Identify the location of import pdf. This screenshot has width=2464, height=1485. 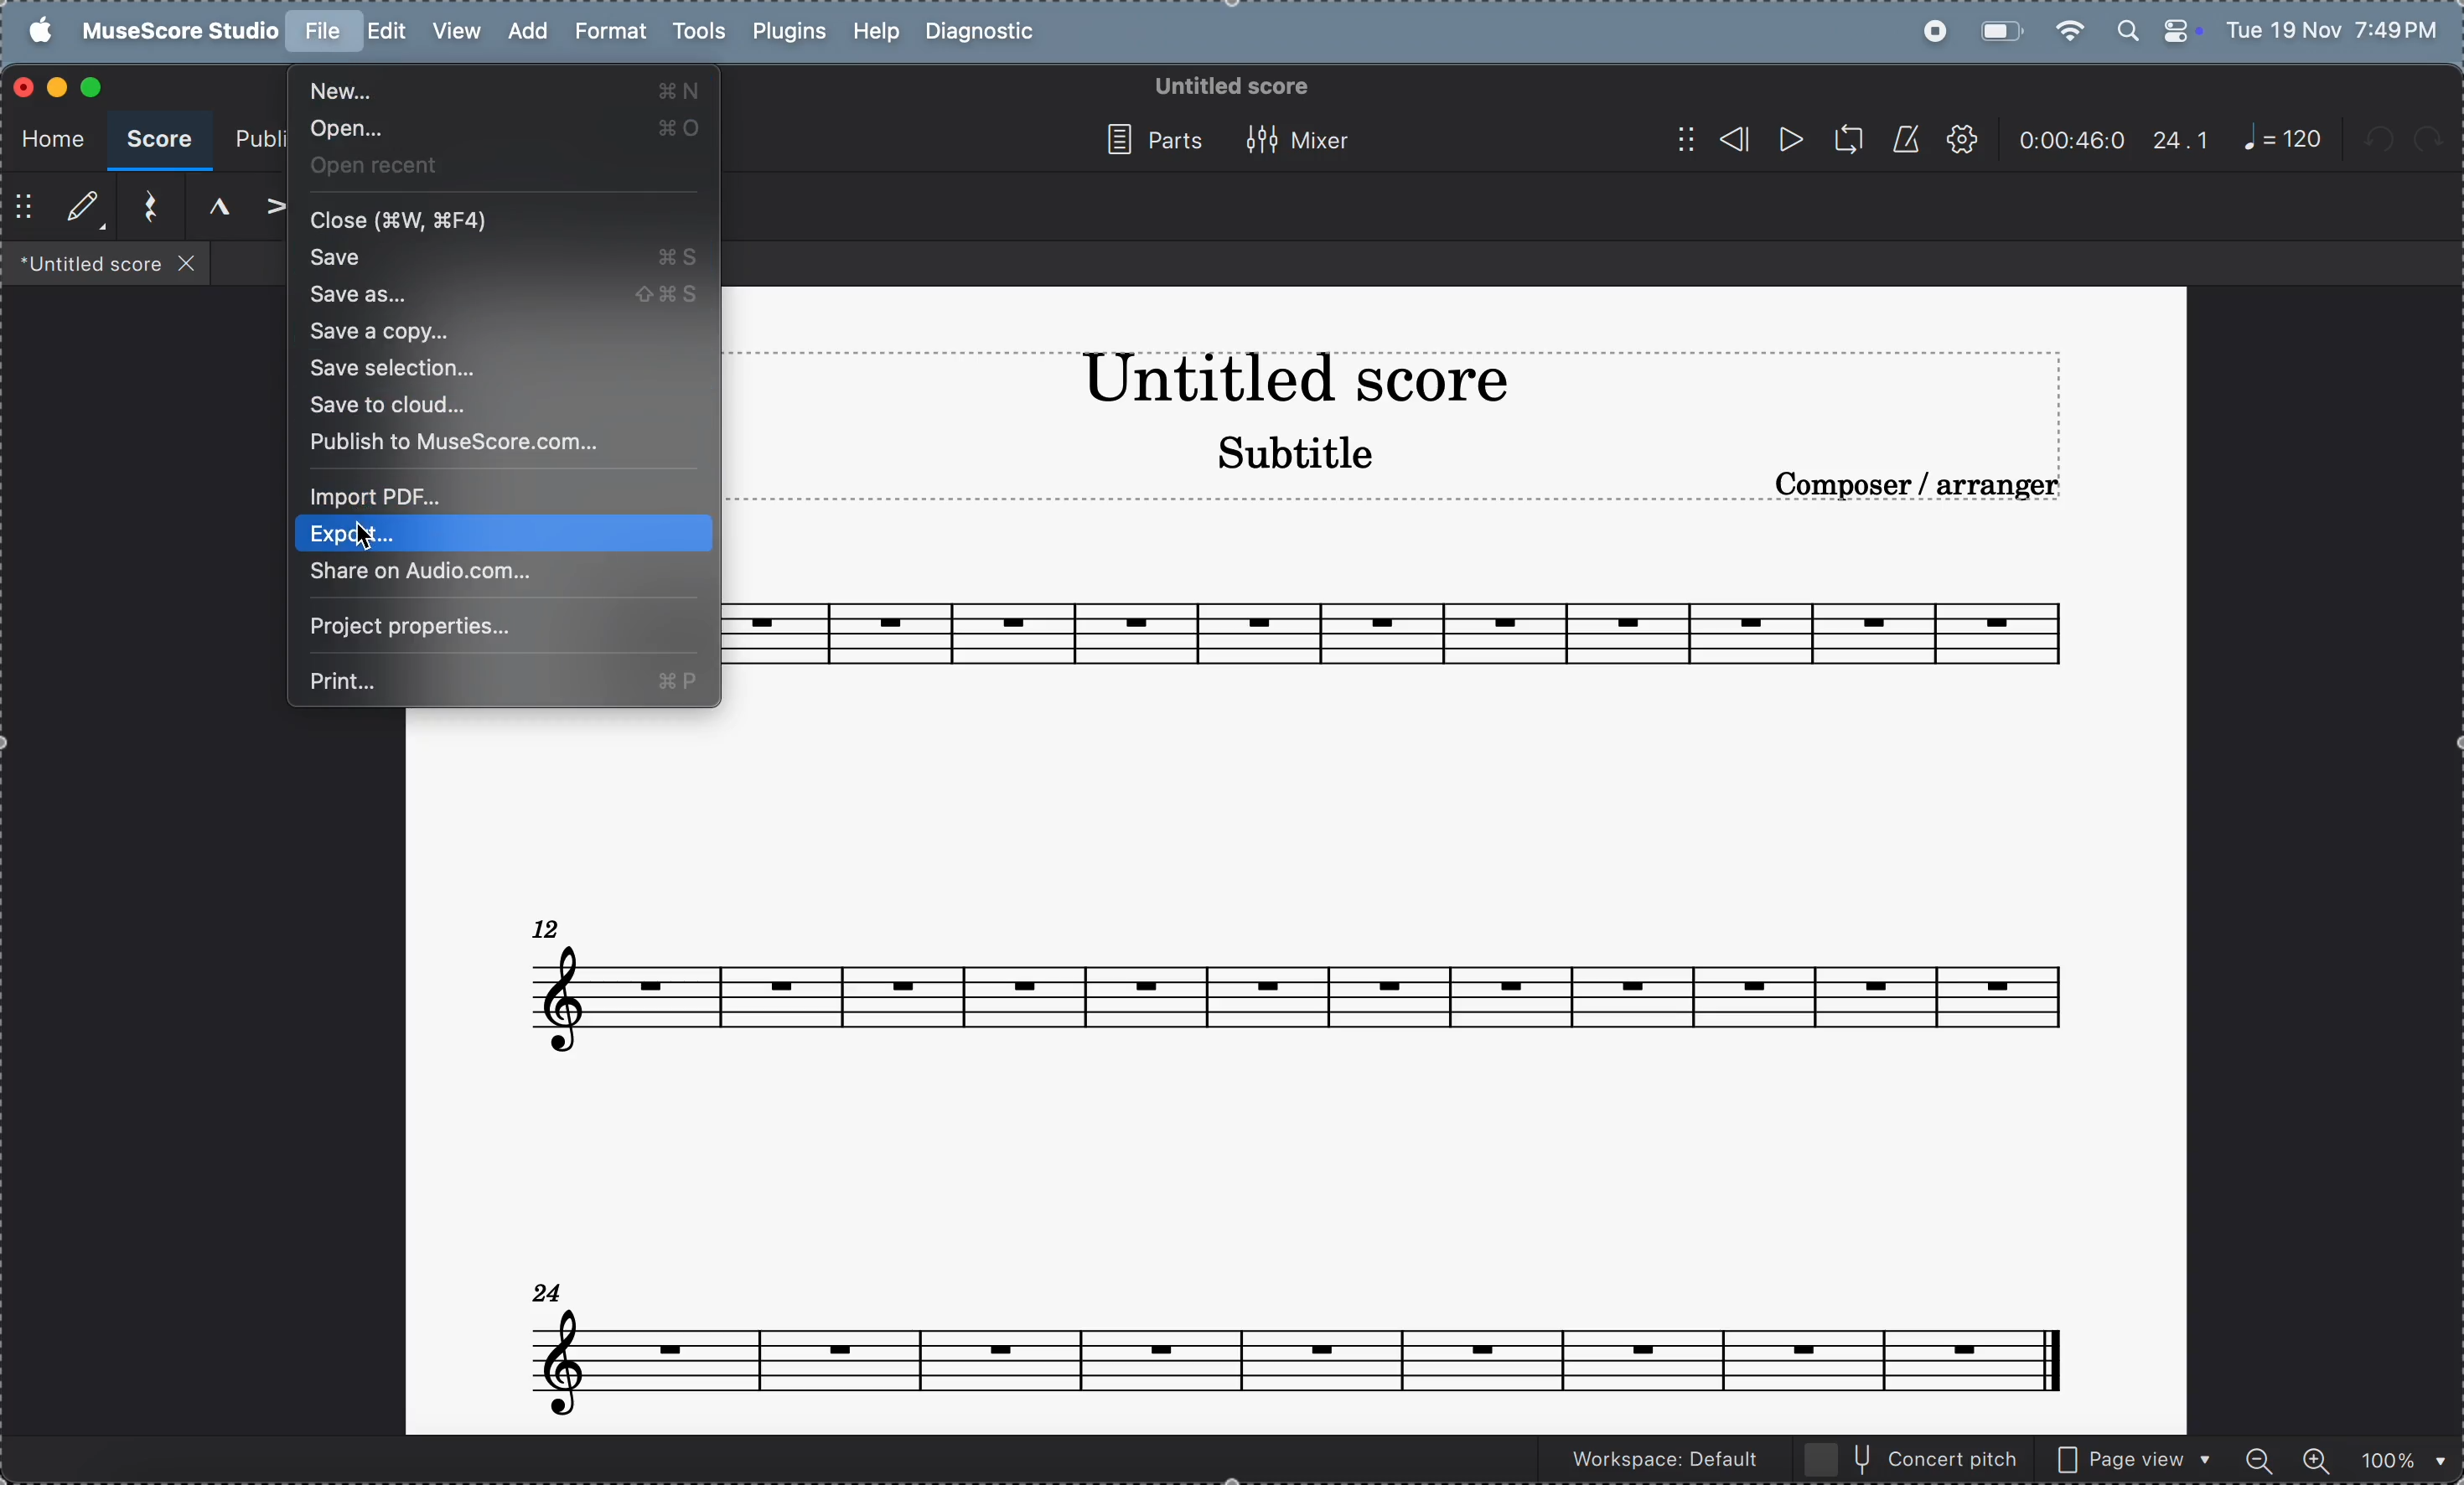
(512, 496).